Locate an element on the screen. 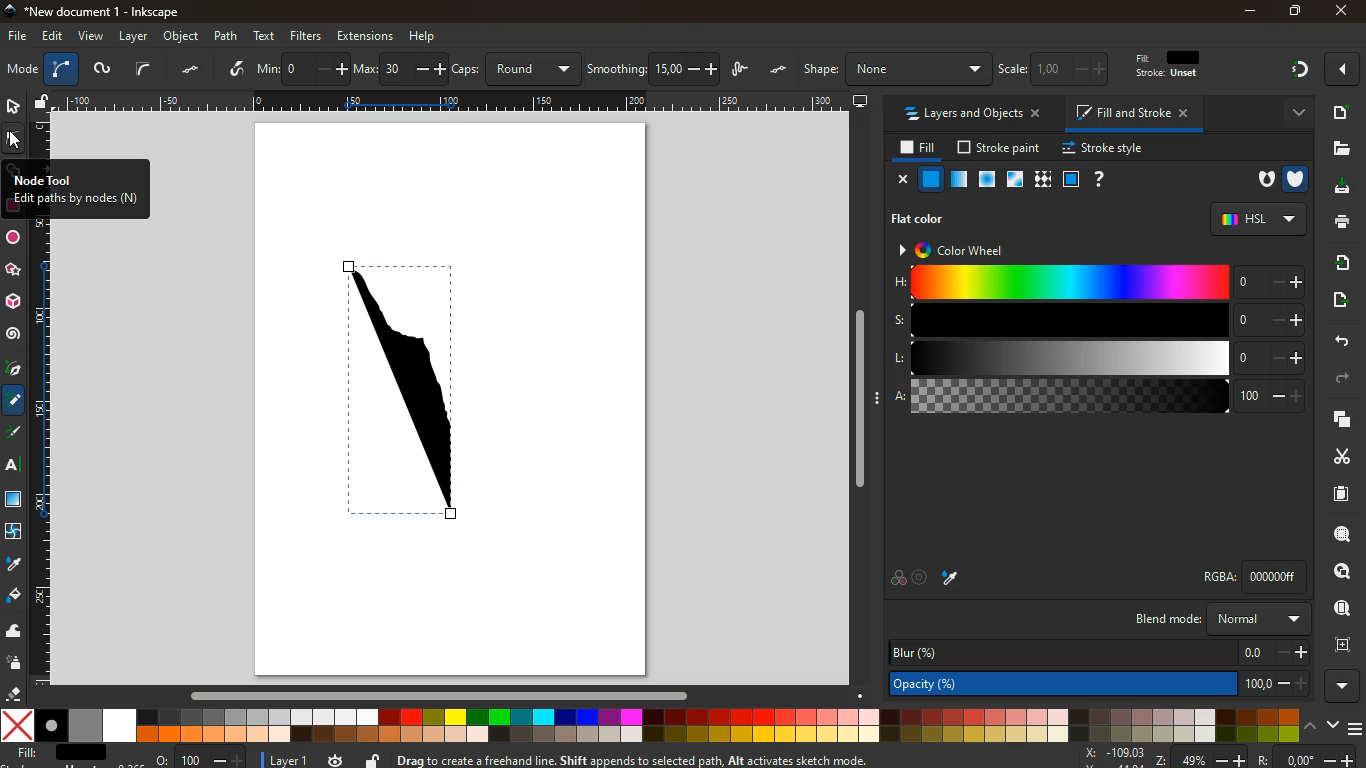  send is located at coordinates (1343, 302).